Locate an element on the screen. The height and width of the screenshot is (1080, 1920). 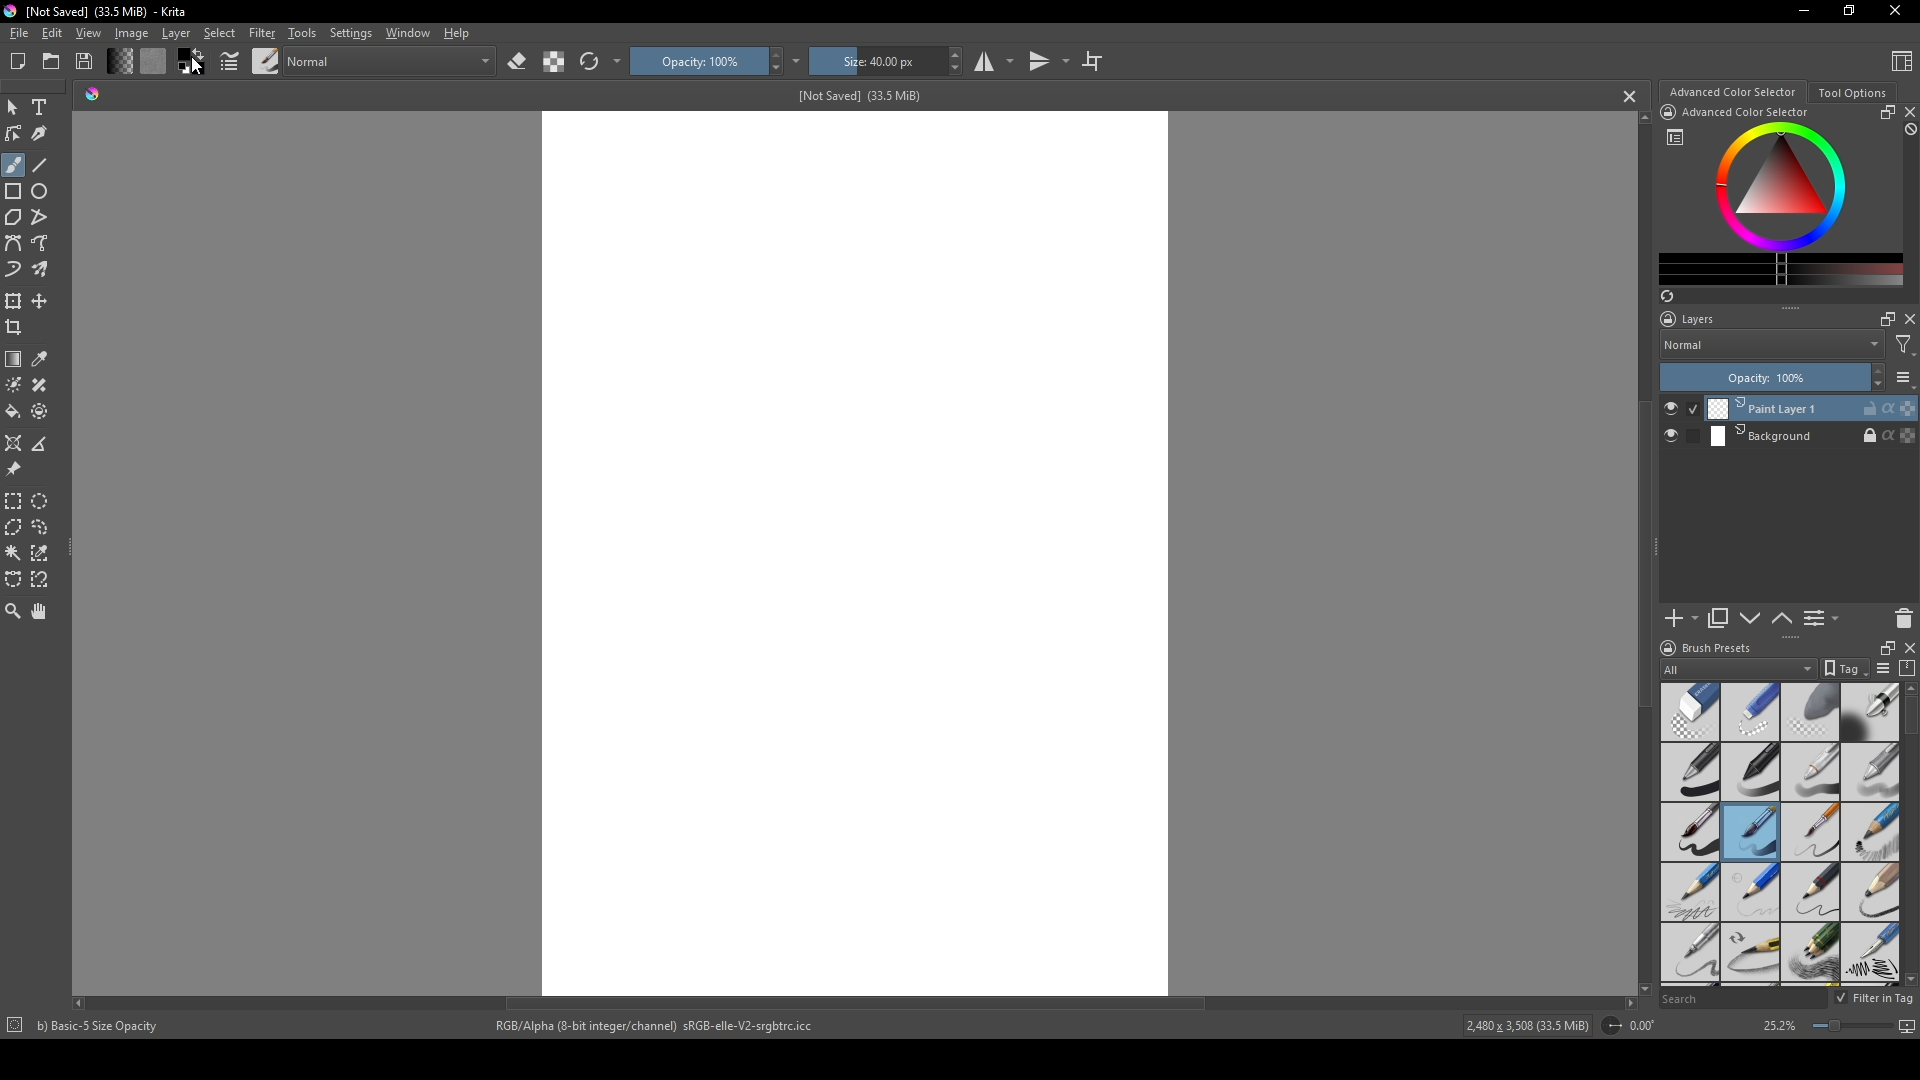
shade is located at coordinates (92, 93).